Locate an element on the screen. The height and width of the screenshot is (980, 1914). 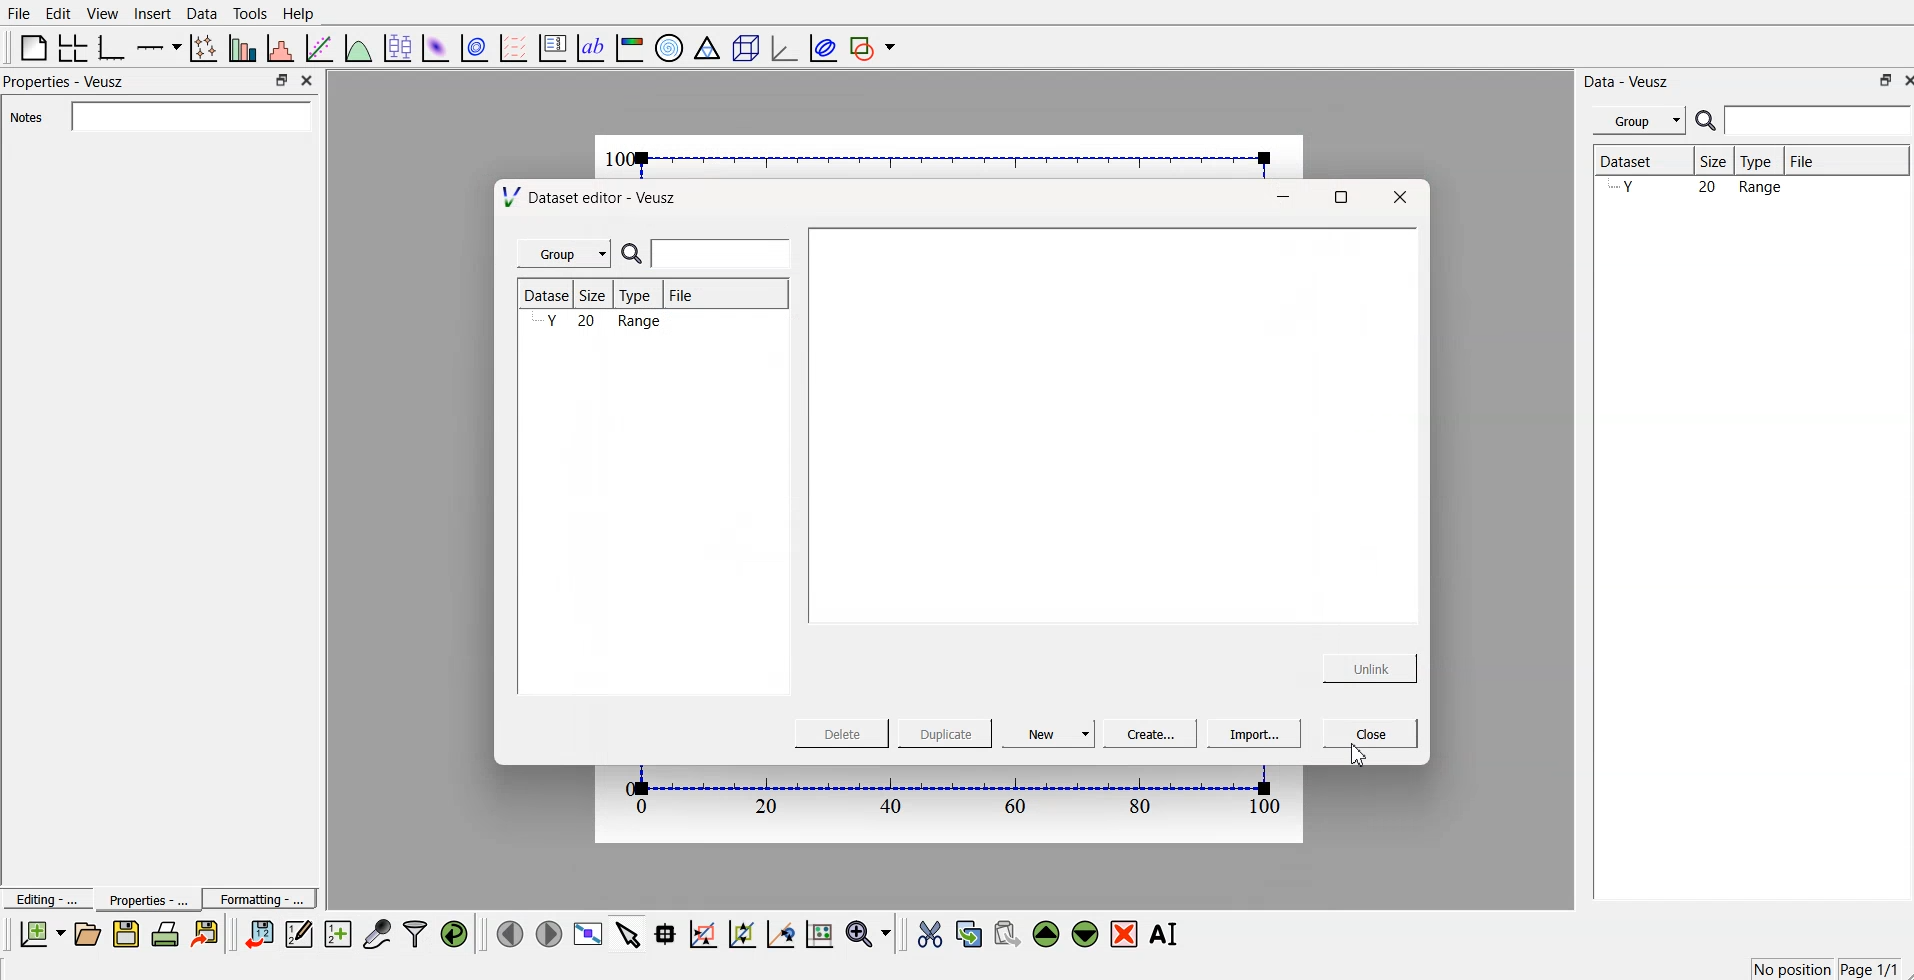
Filter data is located at coordinates (417, 933).